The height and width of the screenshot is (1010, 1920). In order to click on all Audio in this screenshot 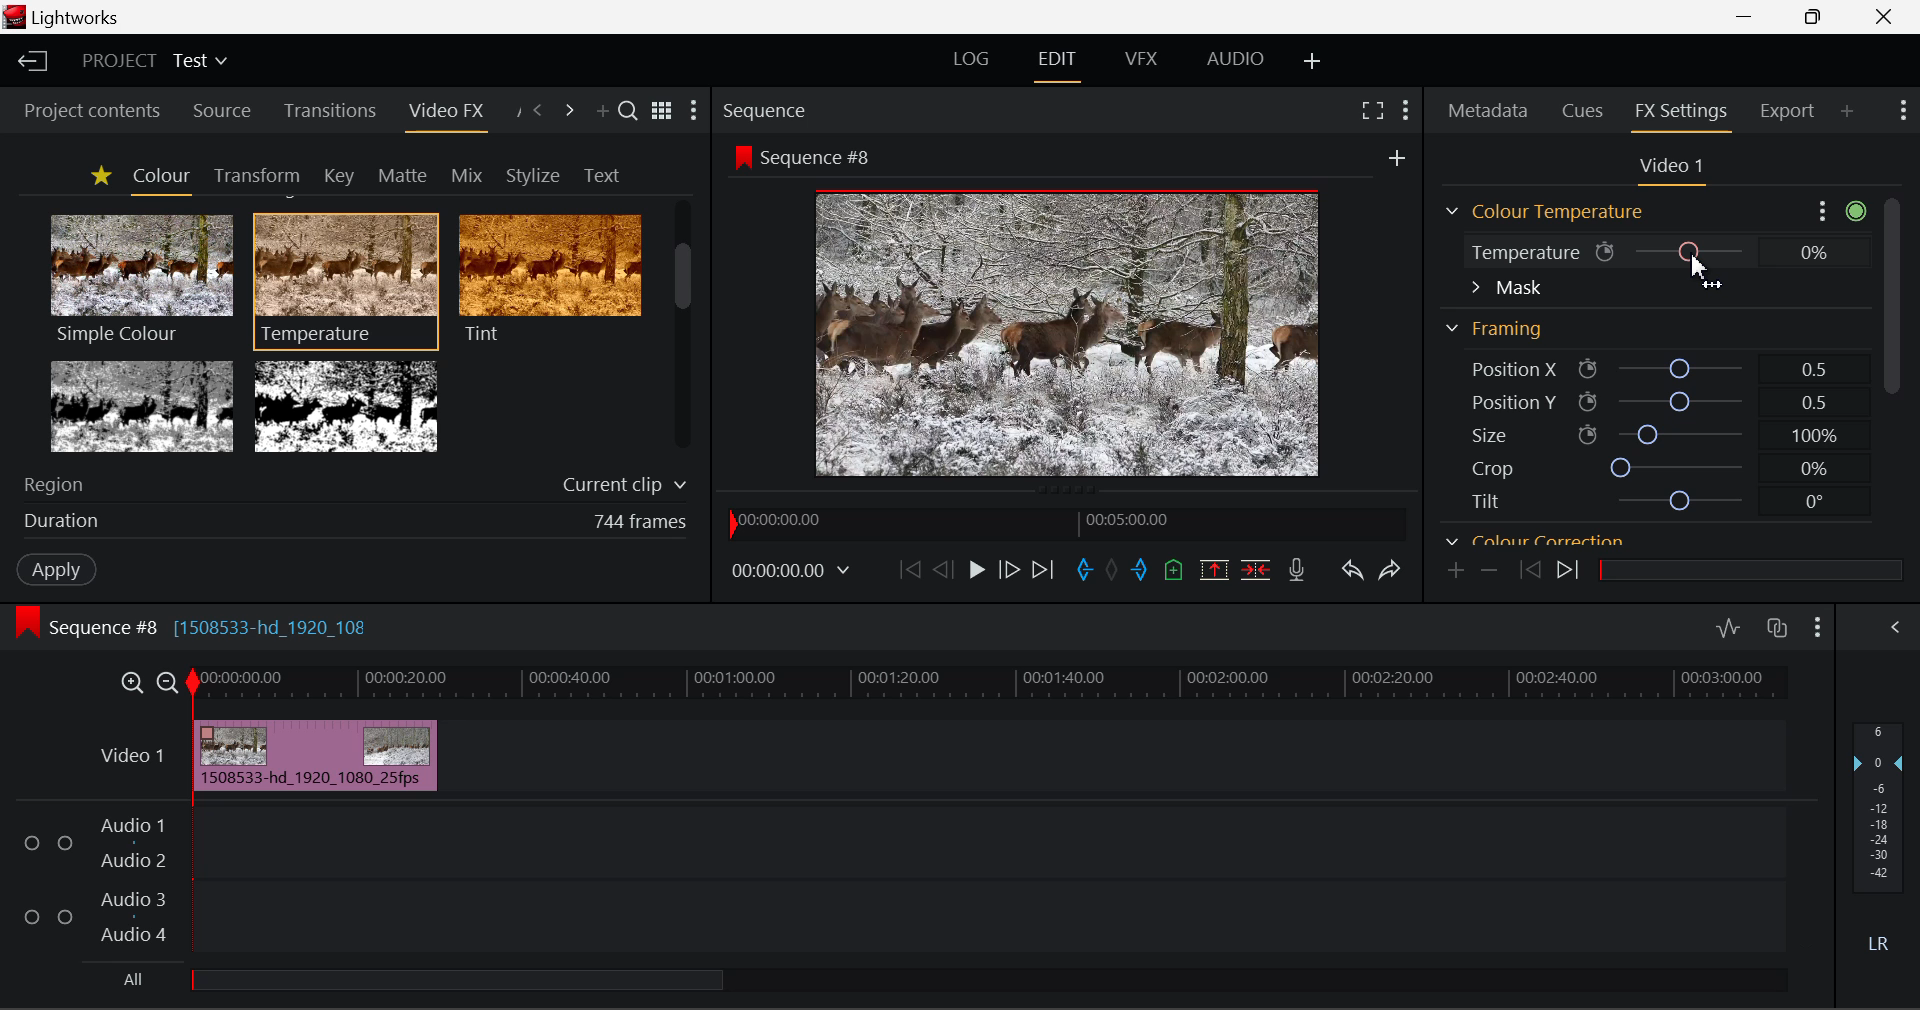, I will do `click(458, 978)`.